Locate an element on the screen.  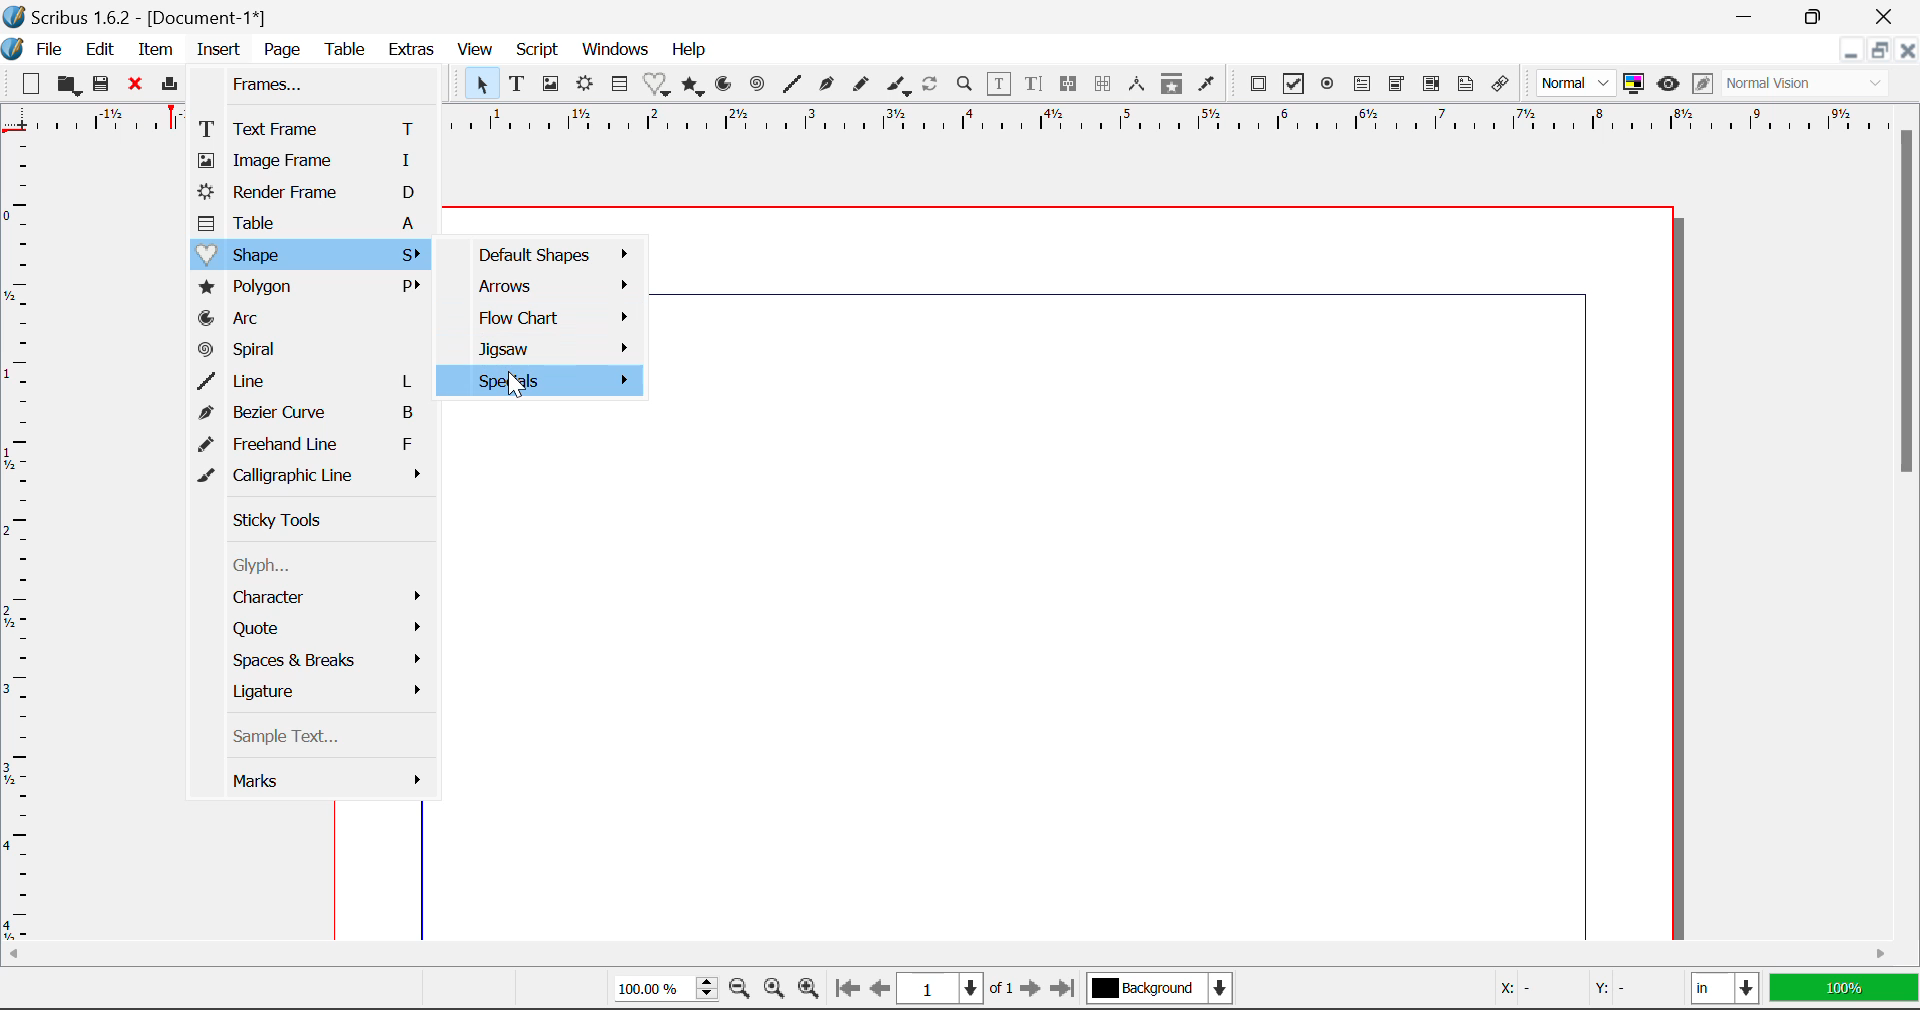
Ligiature is located at coordinates (319, 692).